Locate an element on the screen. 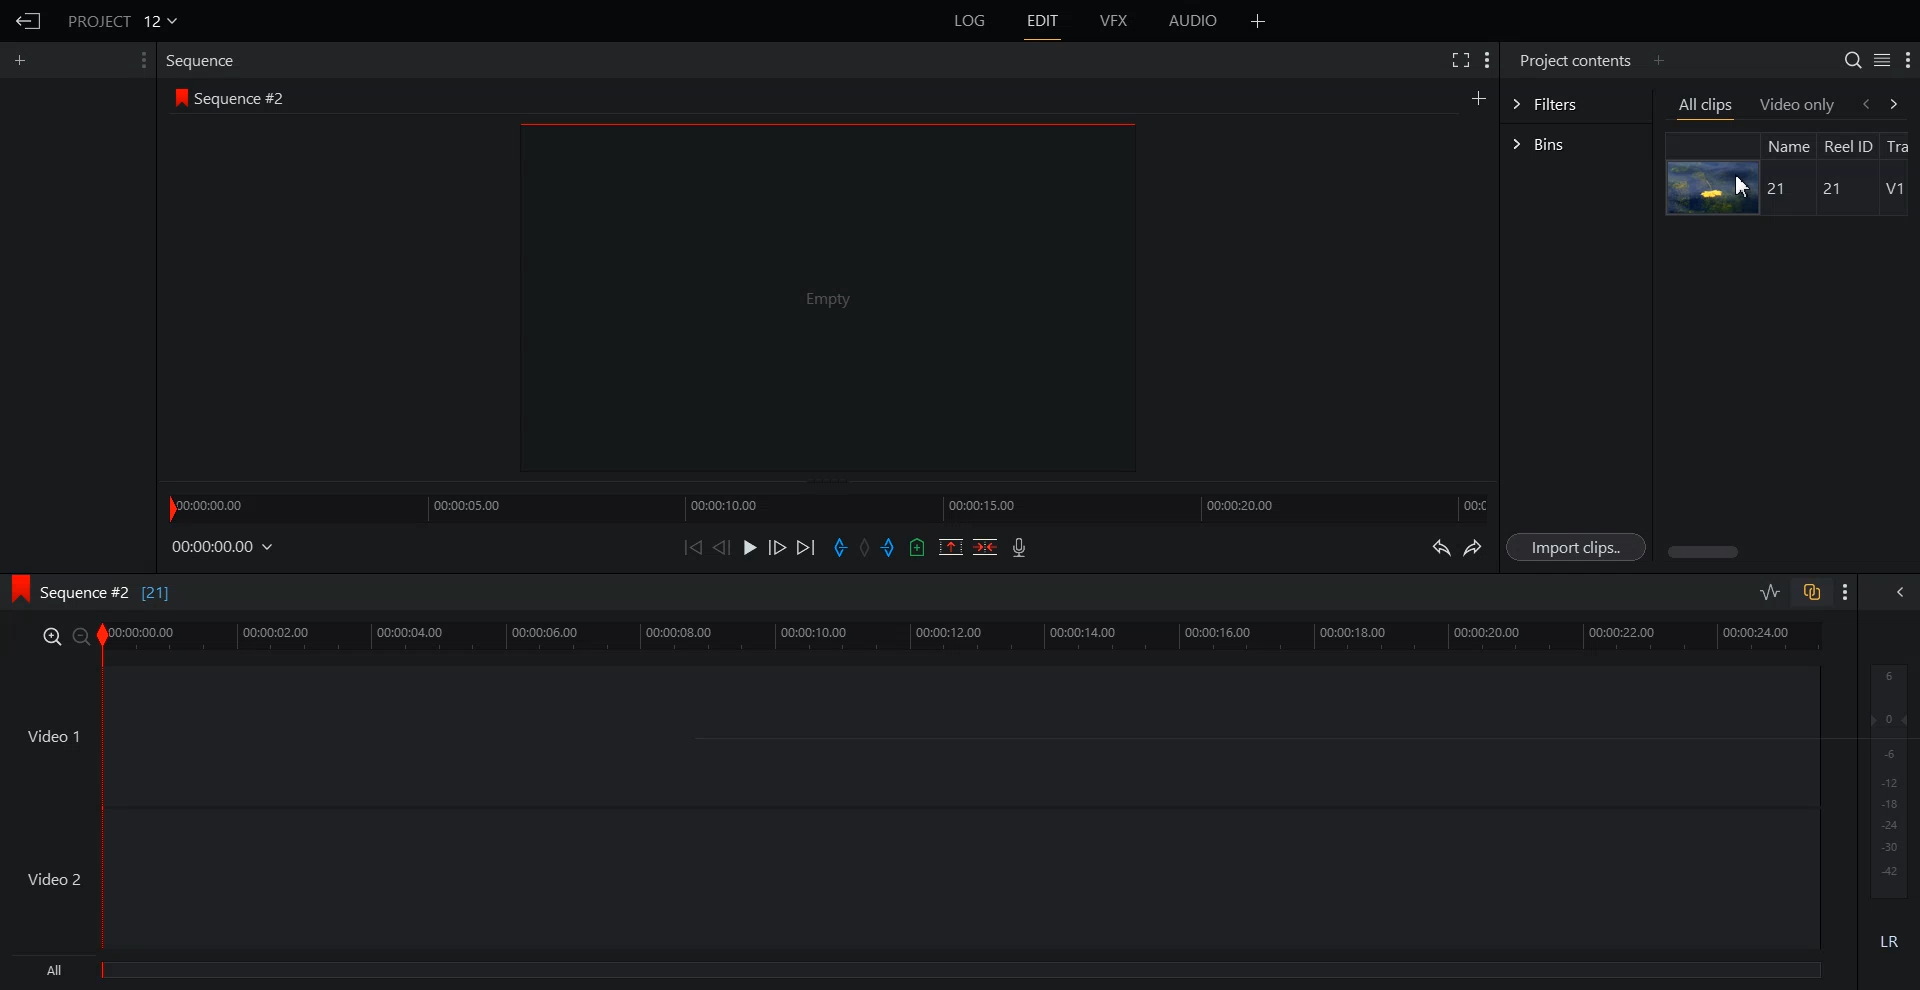 This screenshot has height=990, width=1920. Add an Cue at the current position is located at coordinates (917, 547).